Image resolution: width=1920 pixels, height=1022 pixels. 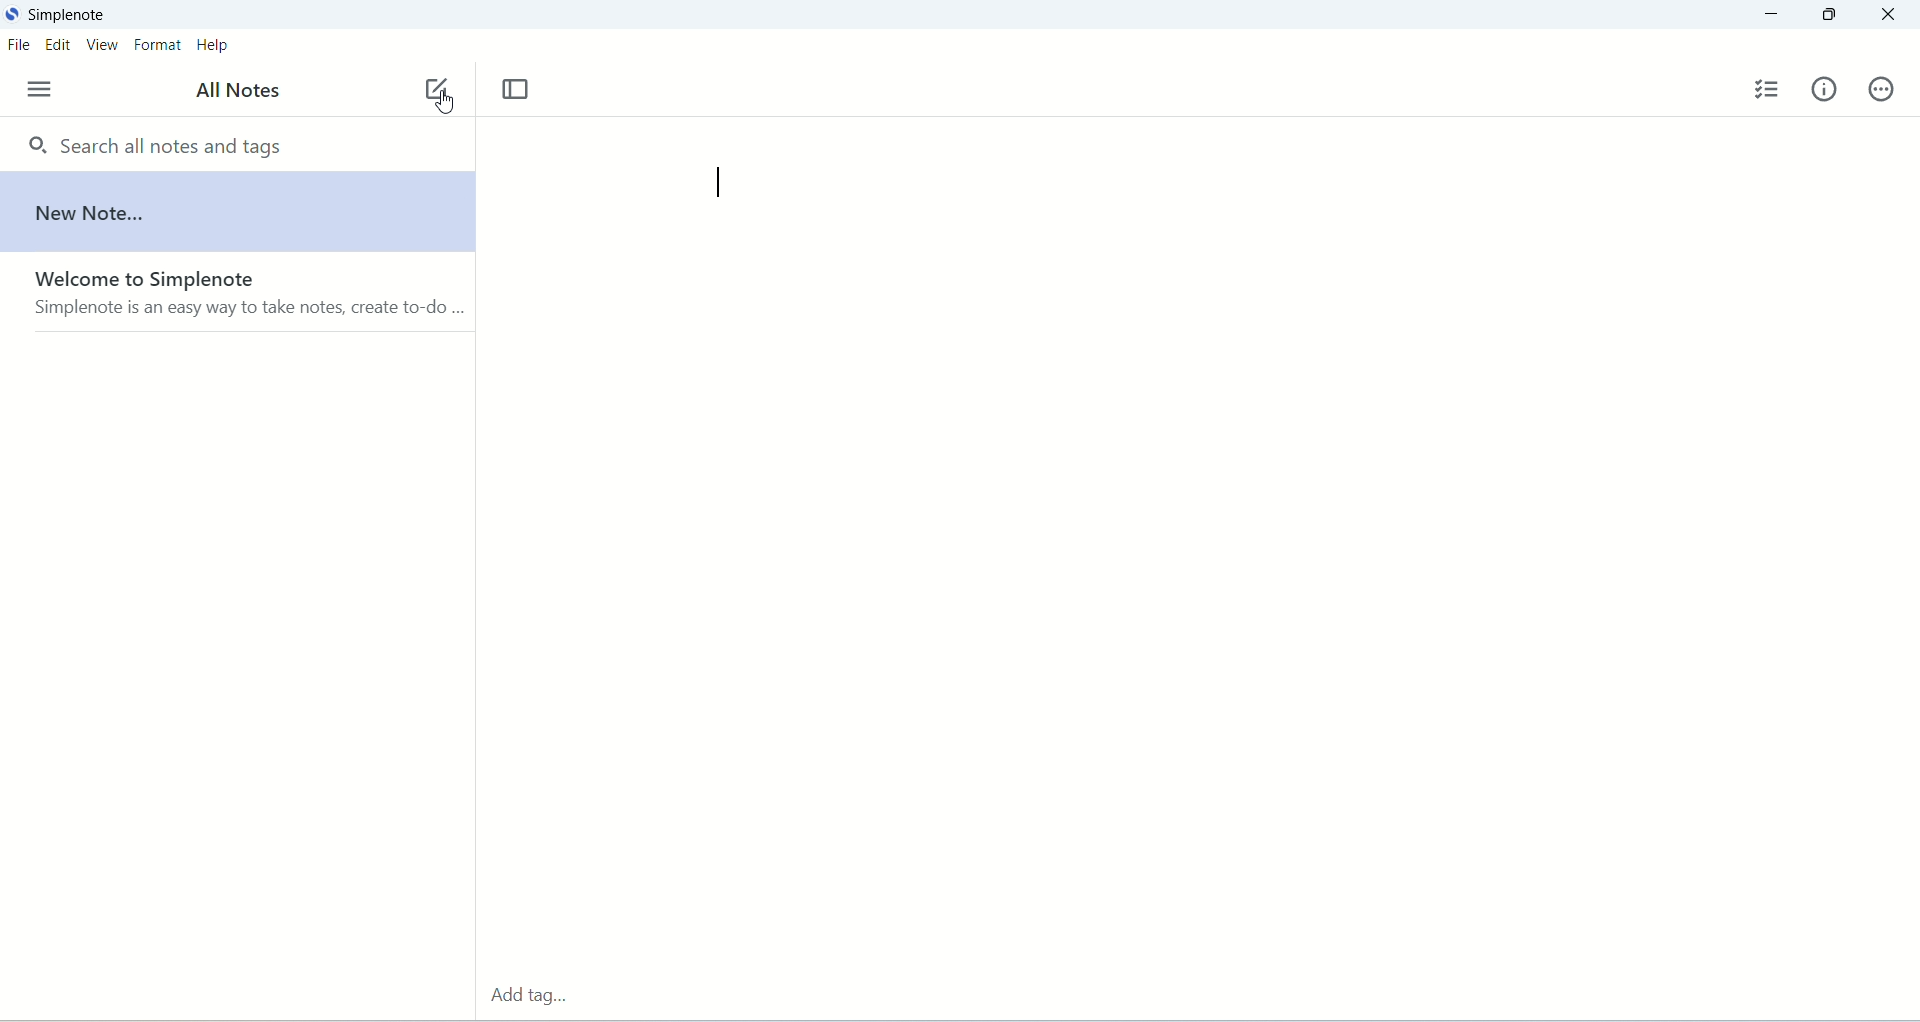 What do you see at coordinates (1766, 90) in the screenshot?
I see `insert checklist` at bounding box center [1766, 90].